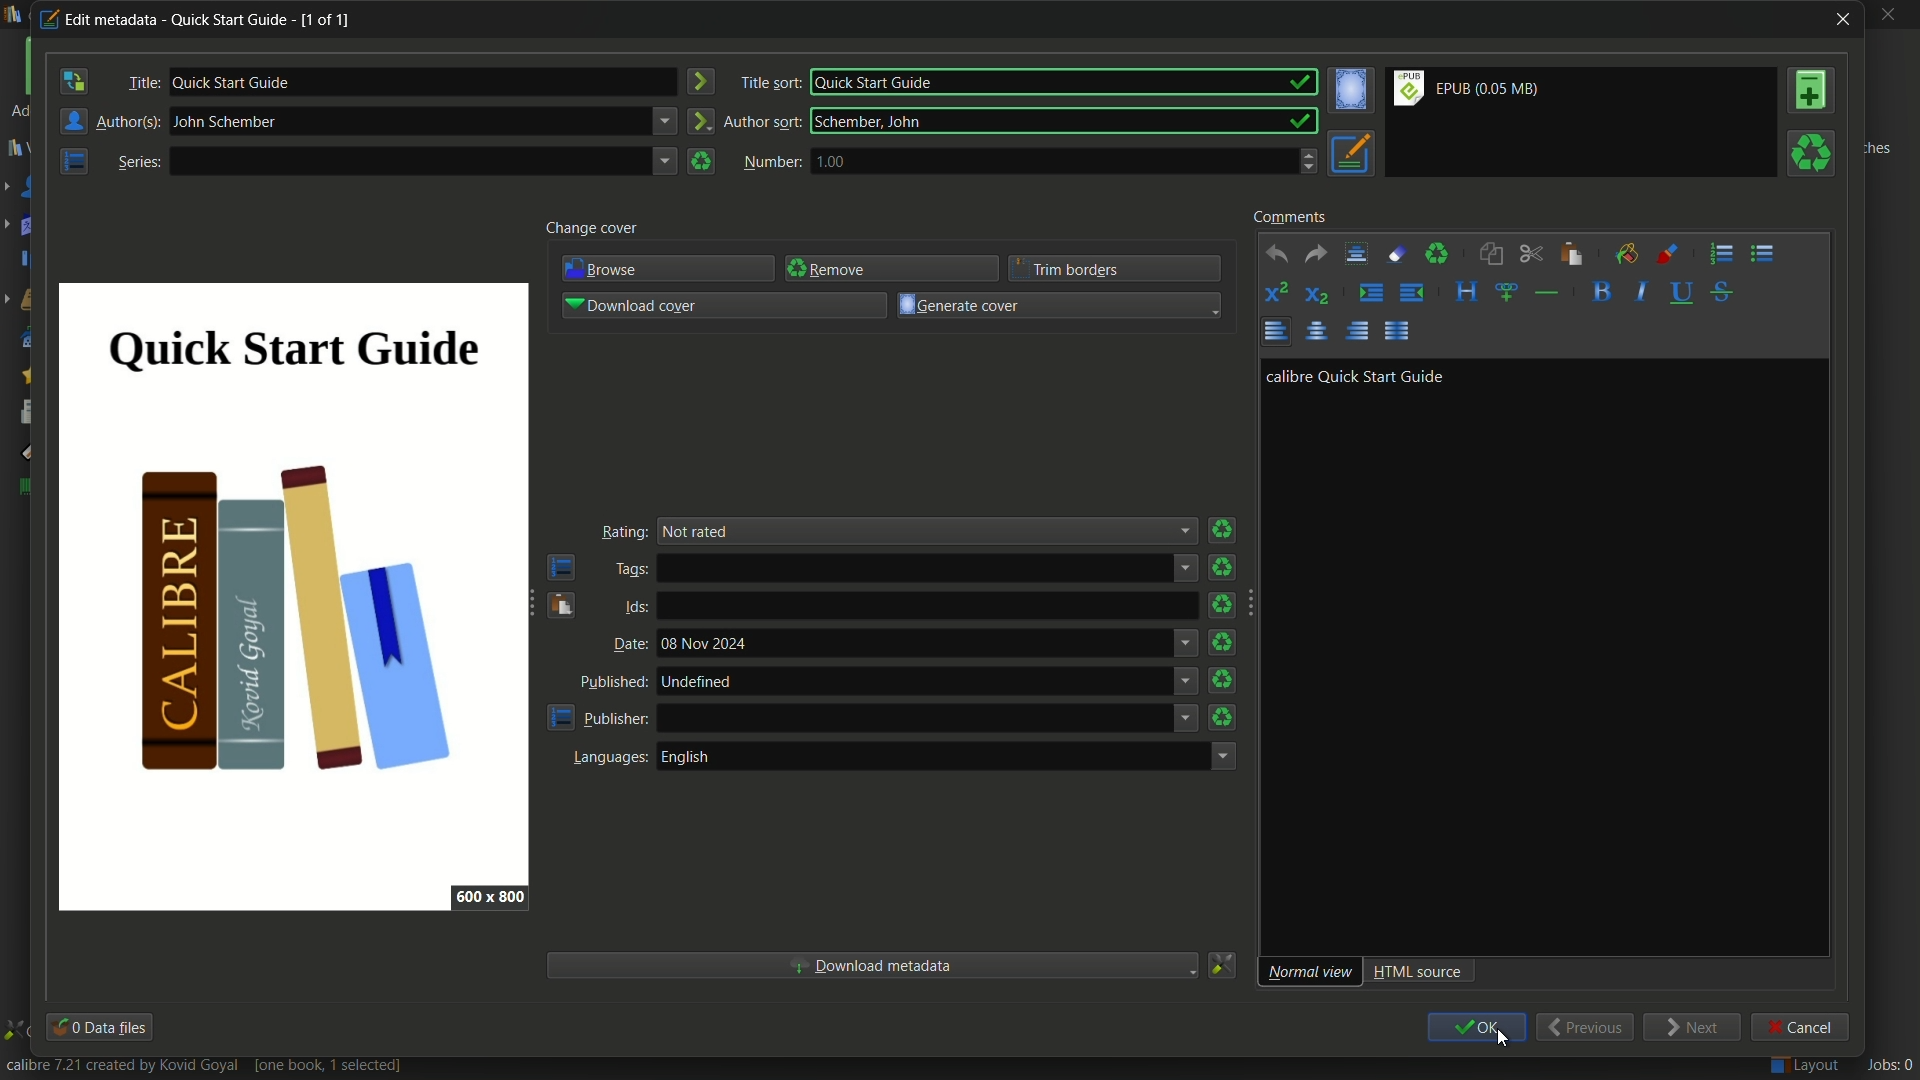 The width and height of the screenshot is (1920, 1080). Describe the element at coordinates (1533, 254) in the screenshot. I see `cut` at that location.